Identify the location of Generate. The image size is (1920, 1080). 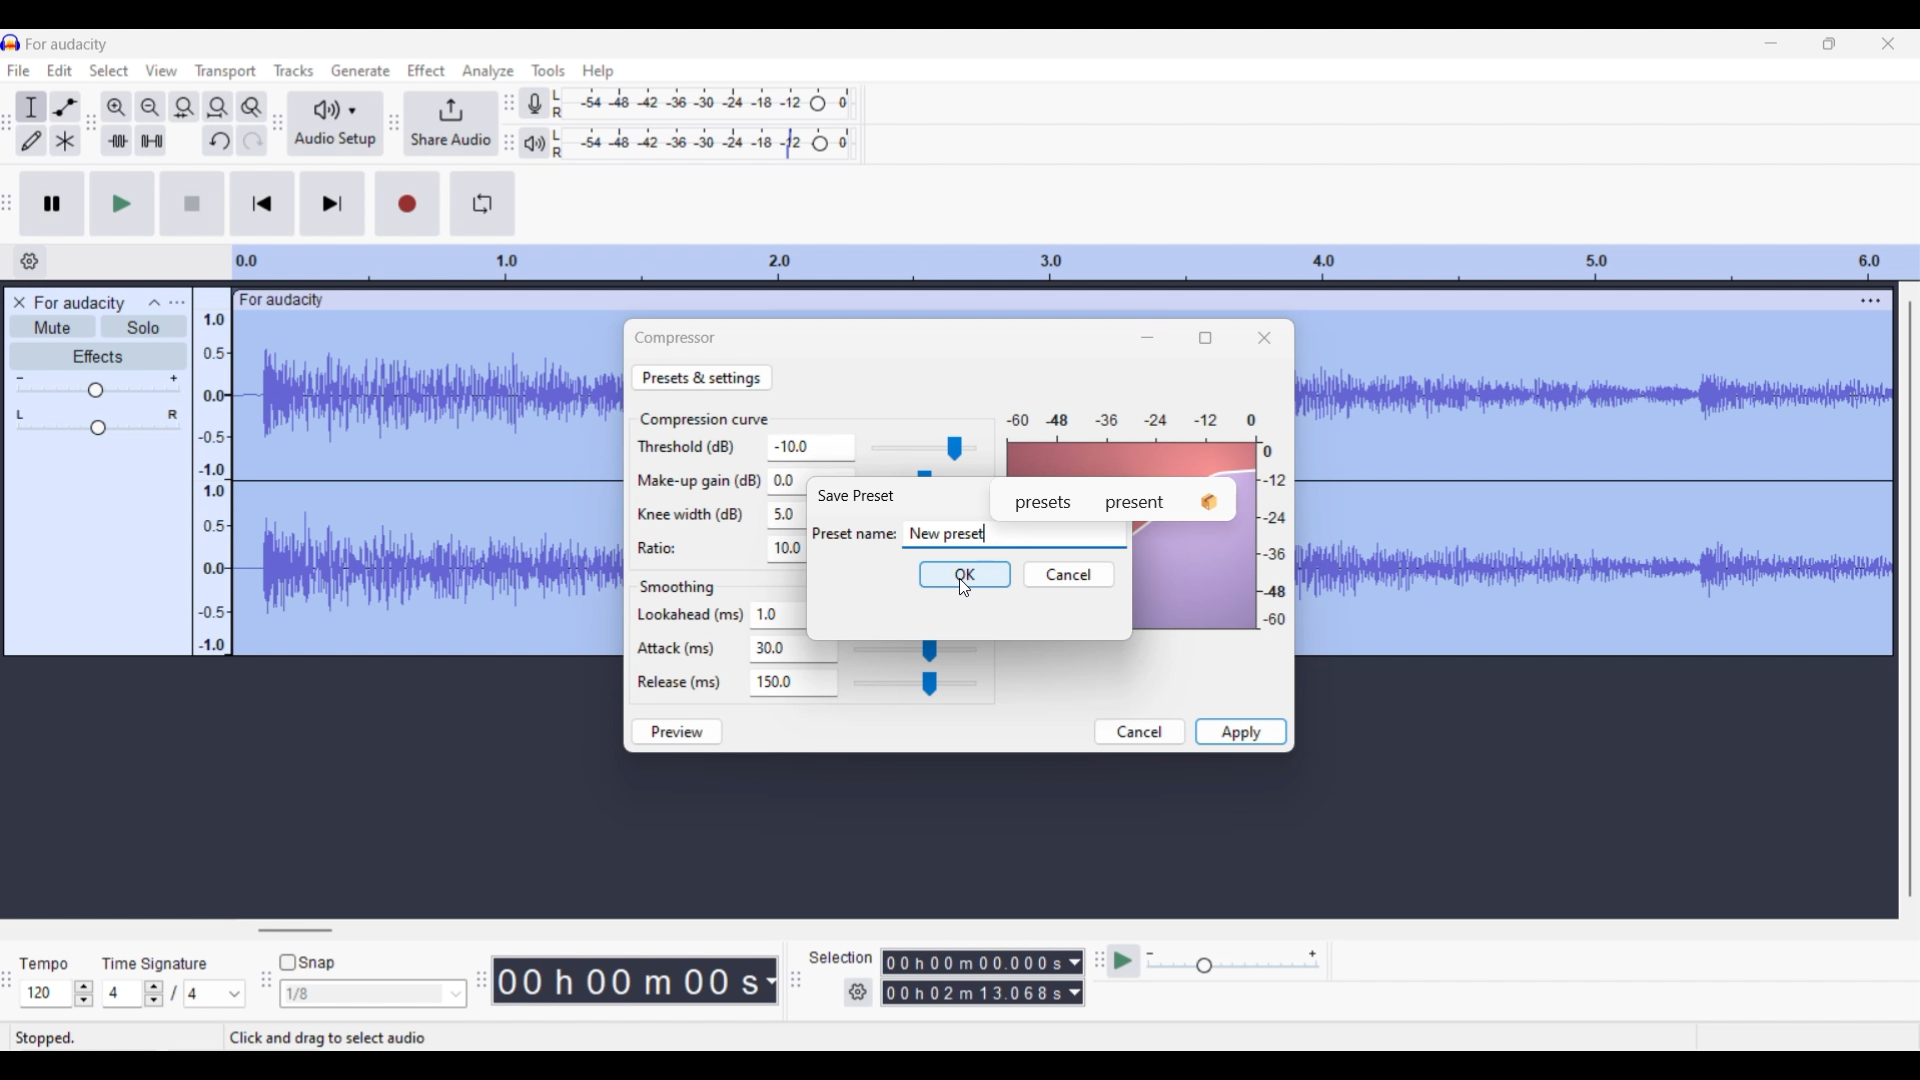
(360, 69).